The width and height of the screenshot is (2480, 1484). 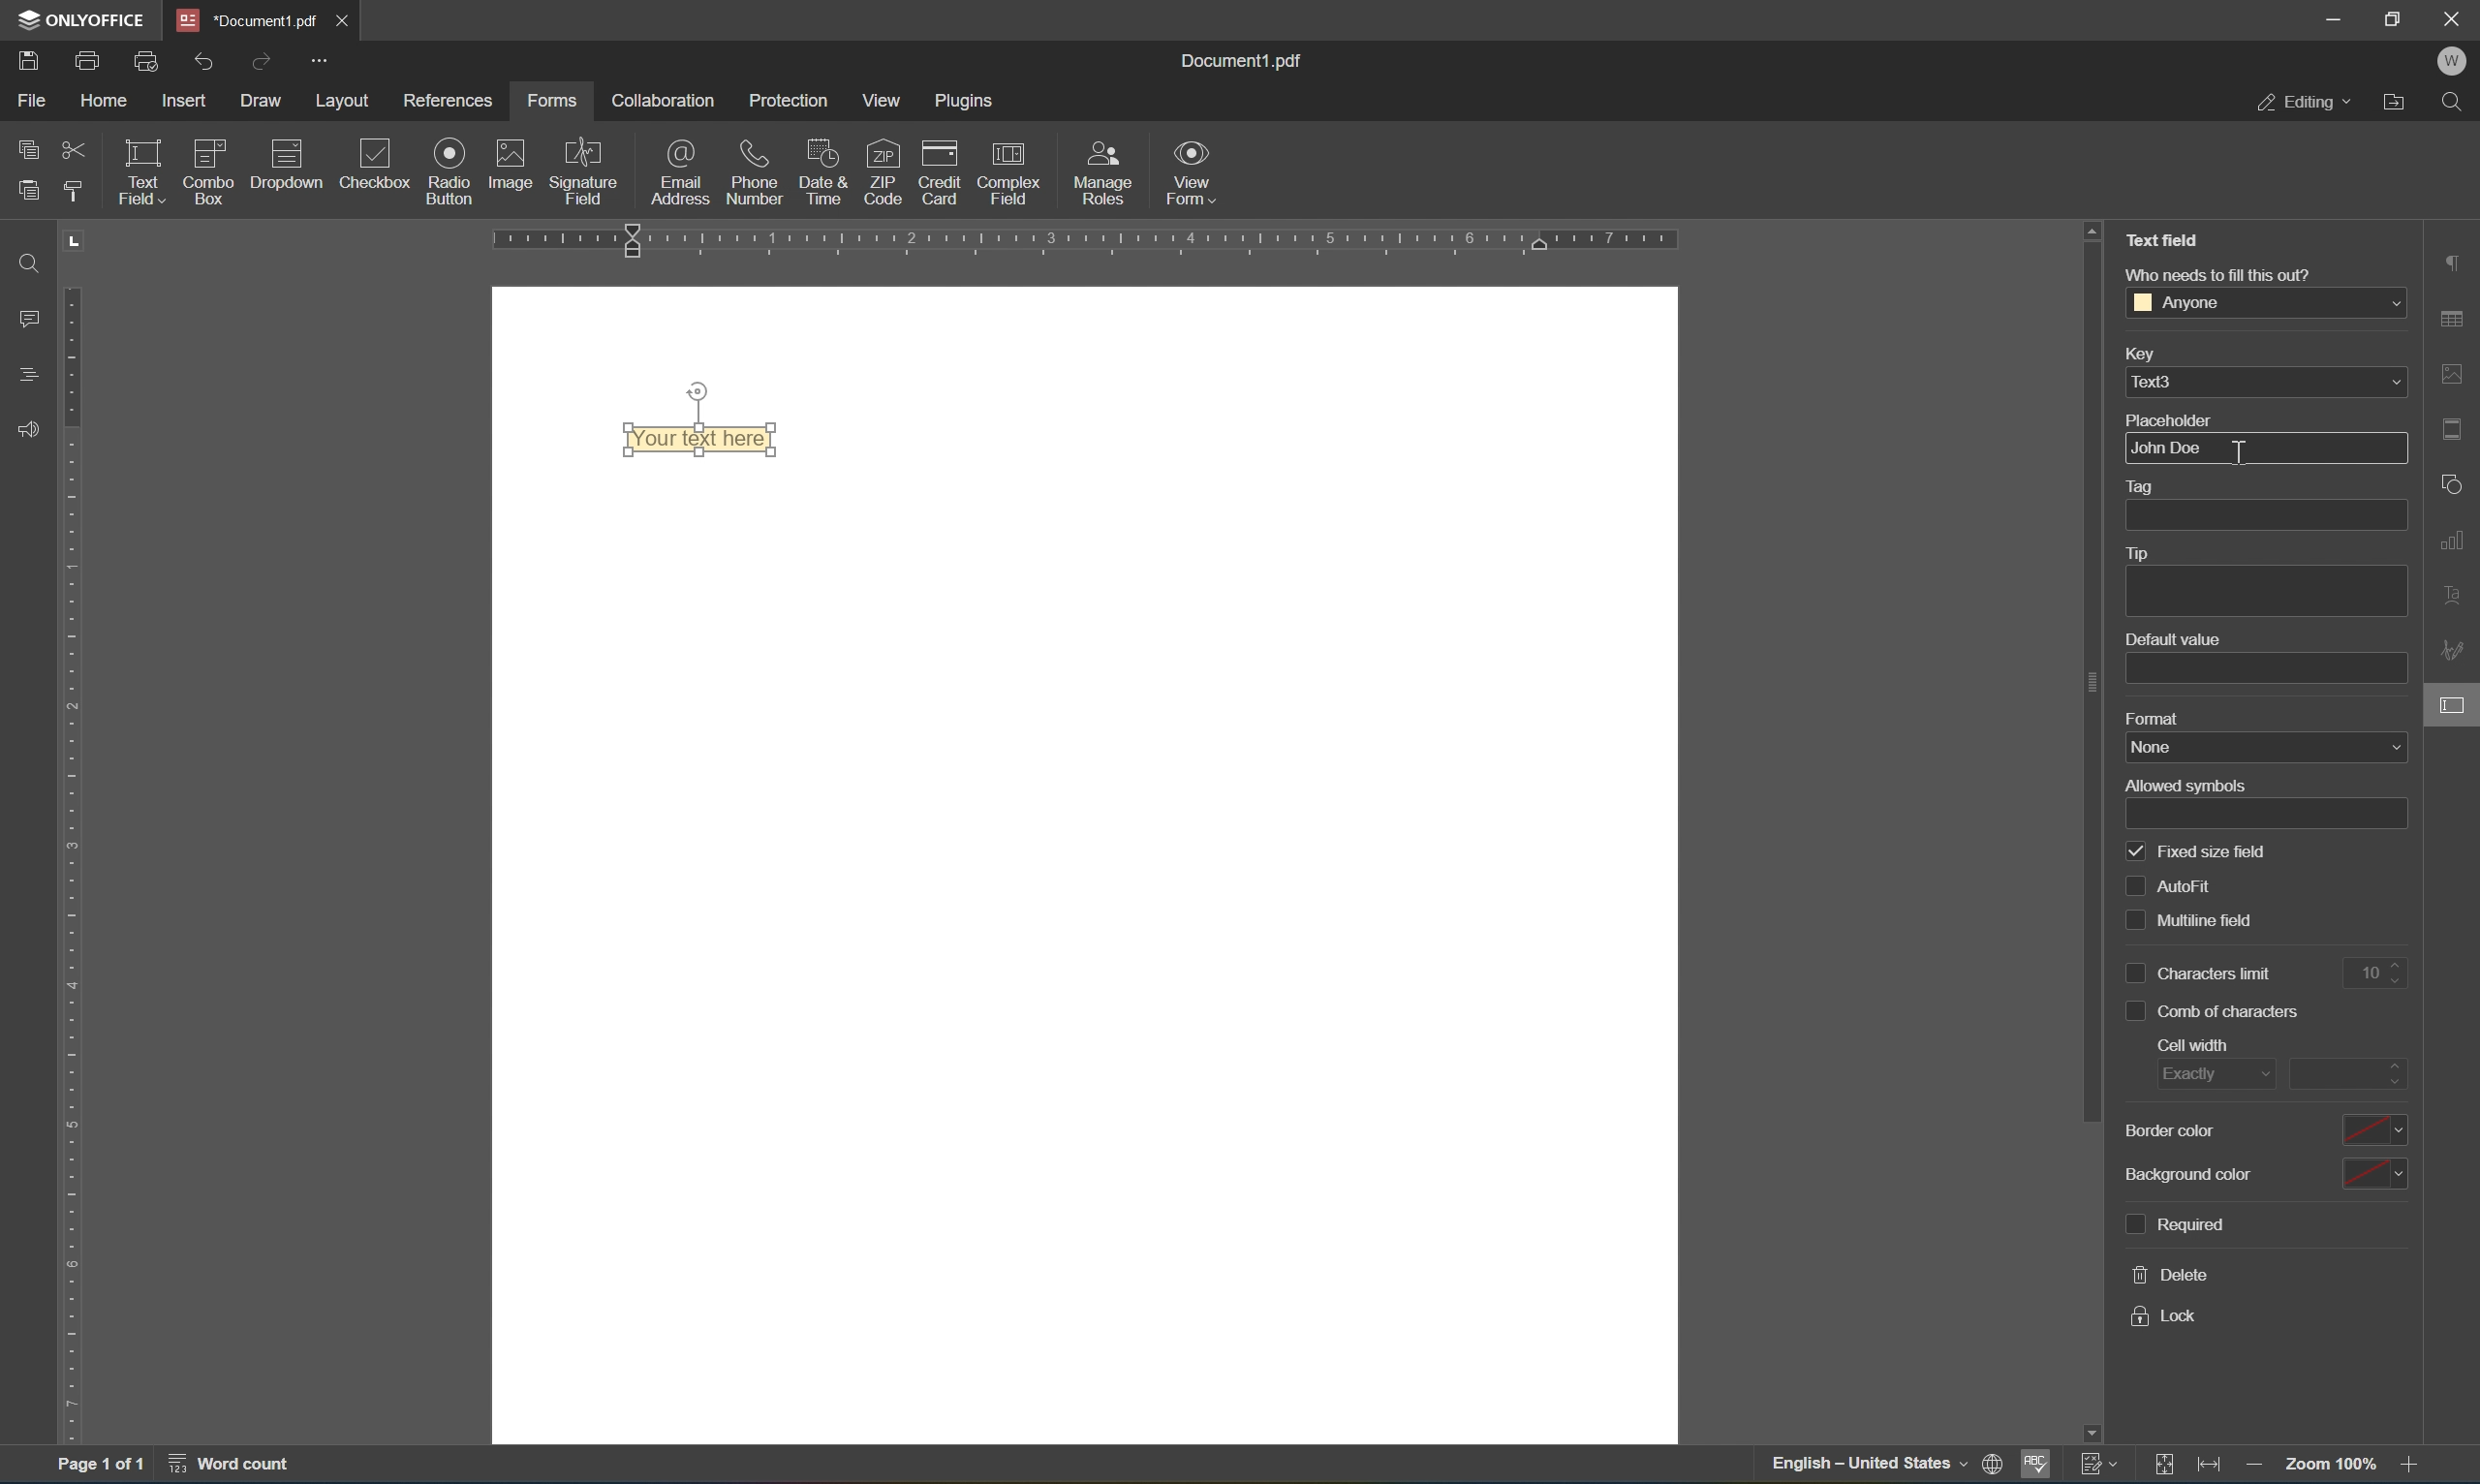 What do you see at coordinates (85, 17) in the screenshot?
I see `onlyoffice` at bounding box center [85, 17].